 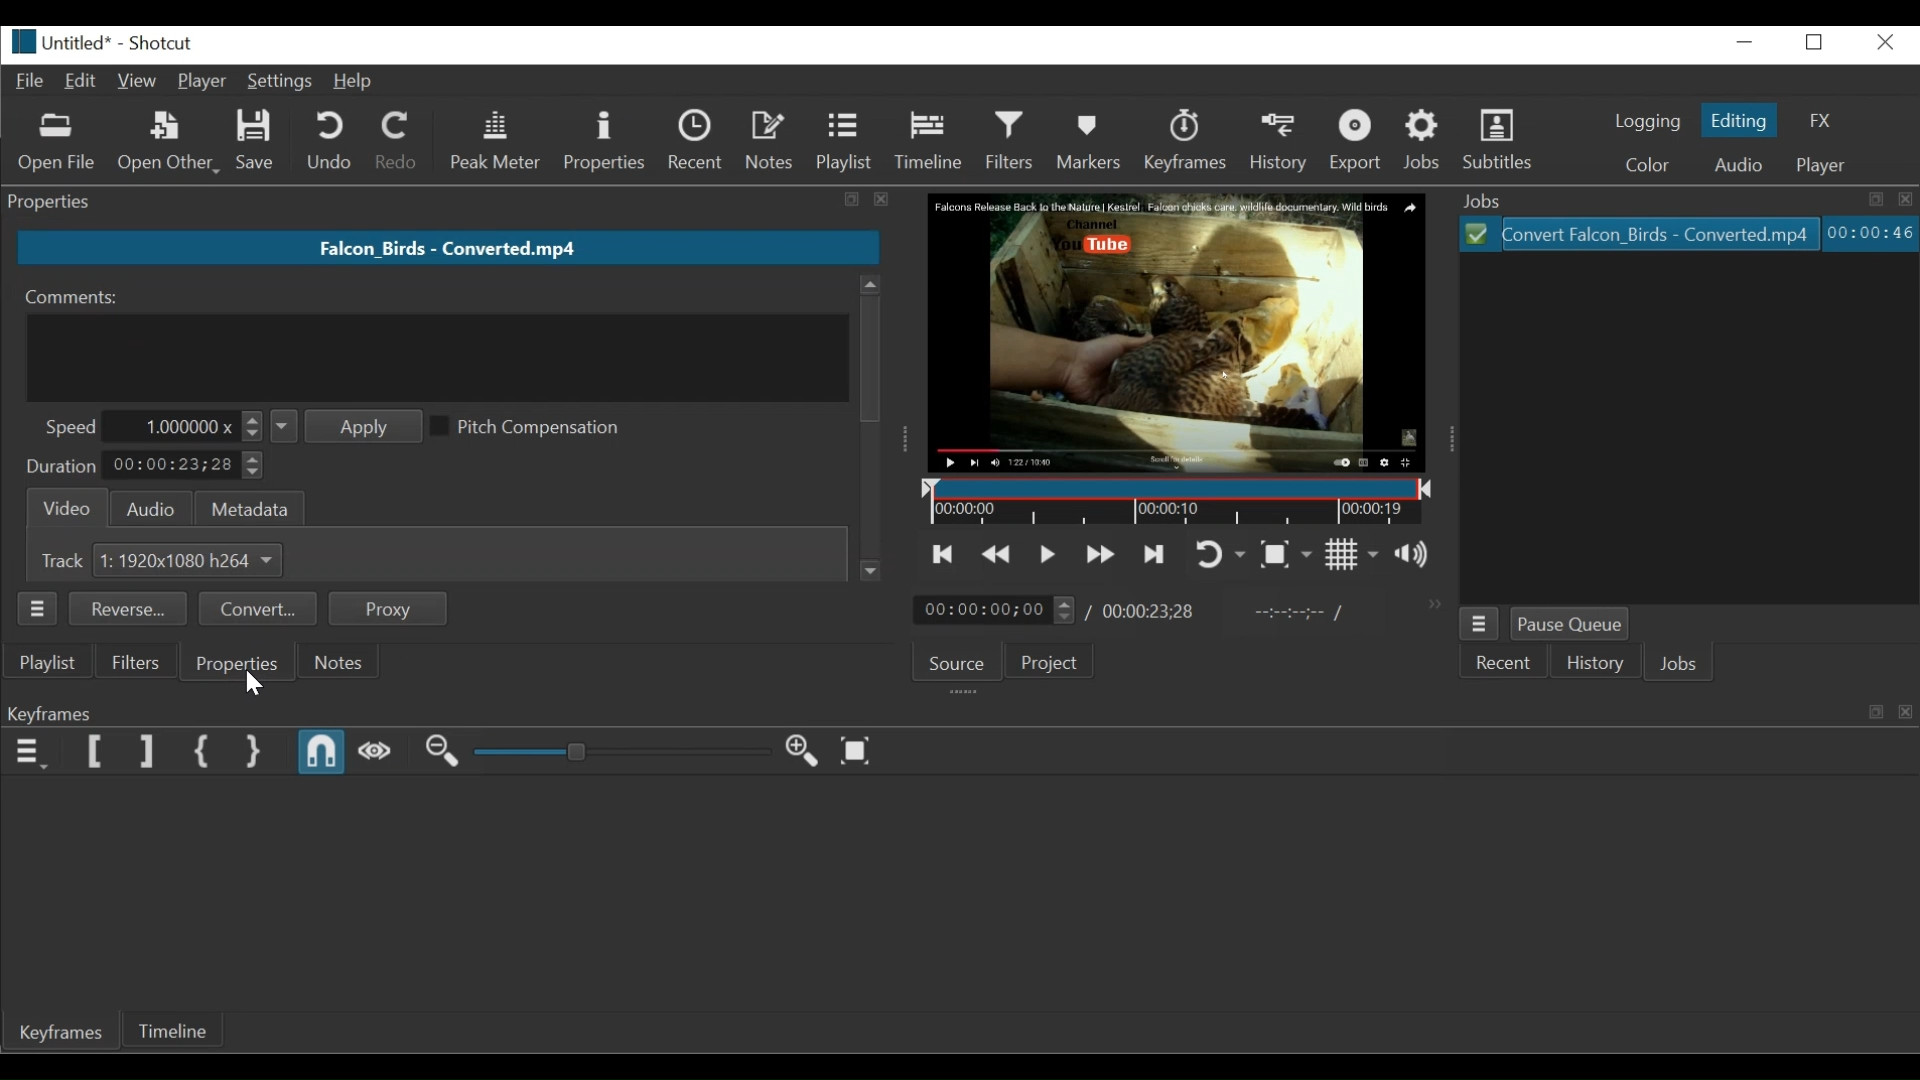 What do you see at coordinates (167, 144) in the screenshot?
I see `Open Other` at bounding box center [167, 144].